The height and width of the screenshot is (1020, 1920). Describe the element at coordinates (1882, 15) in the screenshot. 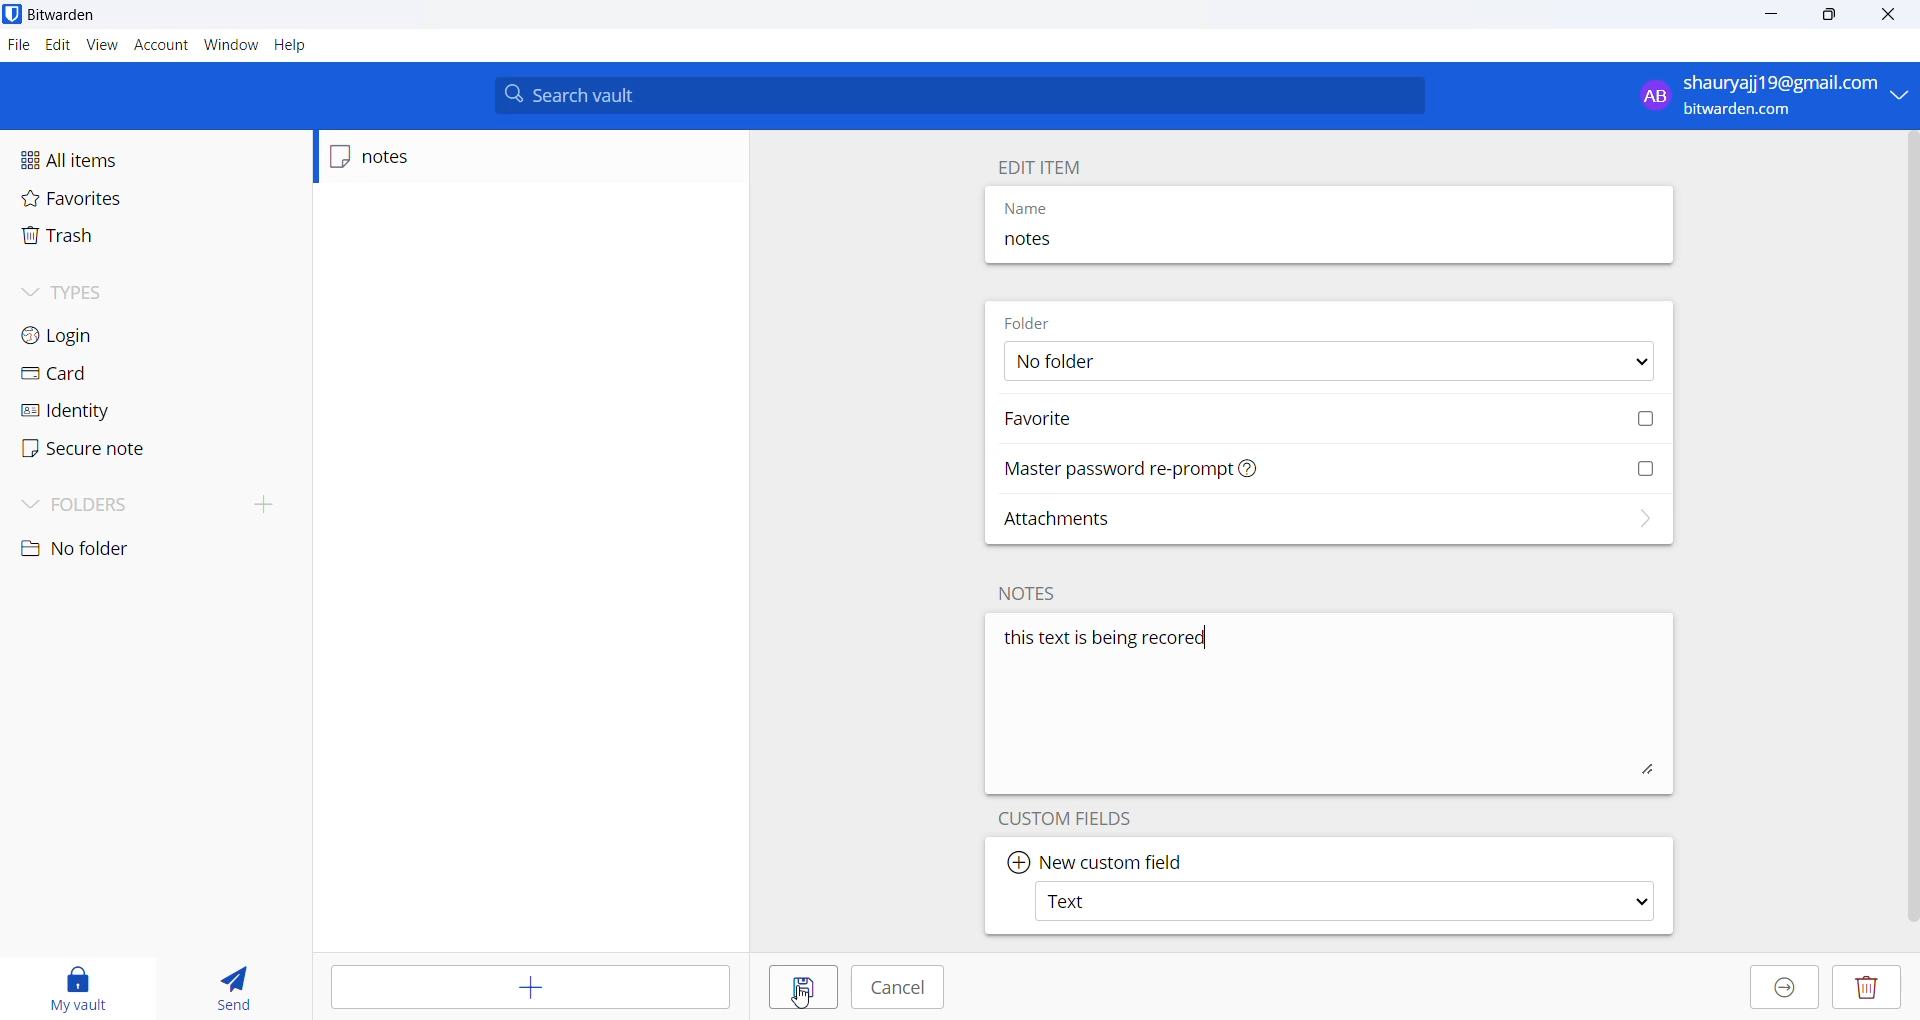

I see `close` at that location.